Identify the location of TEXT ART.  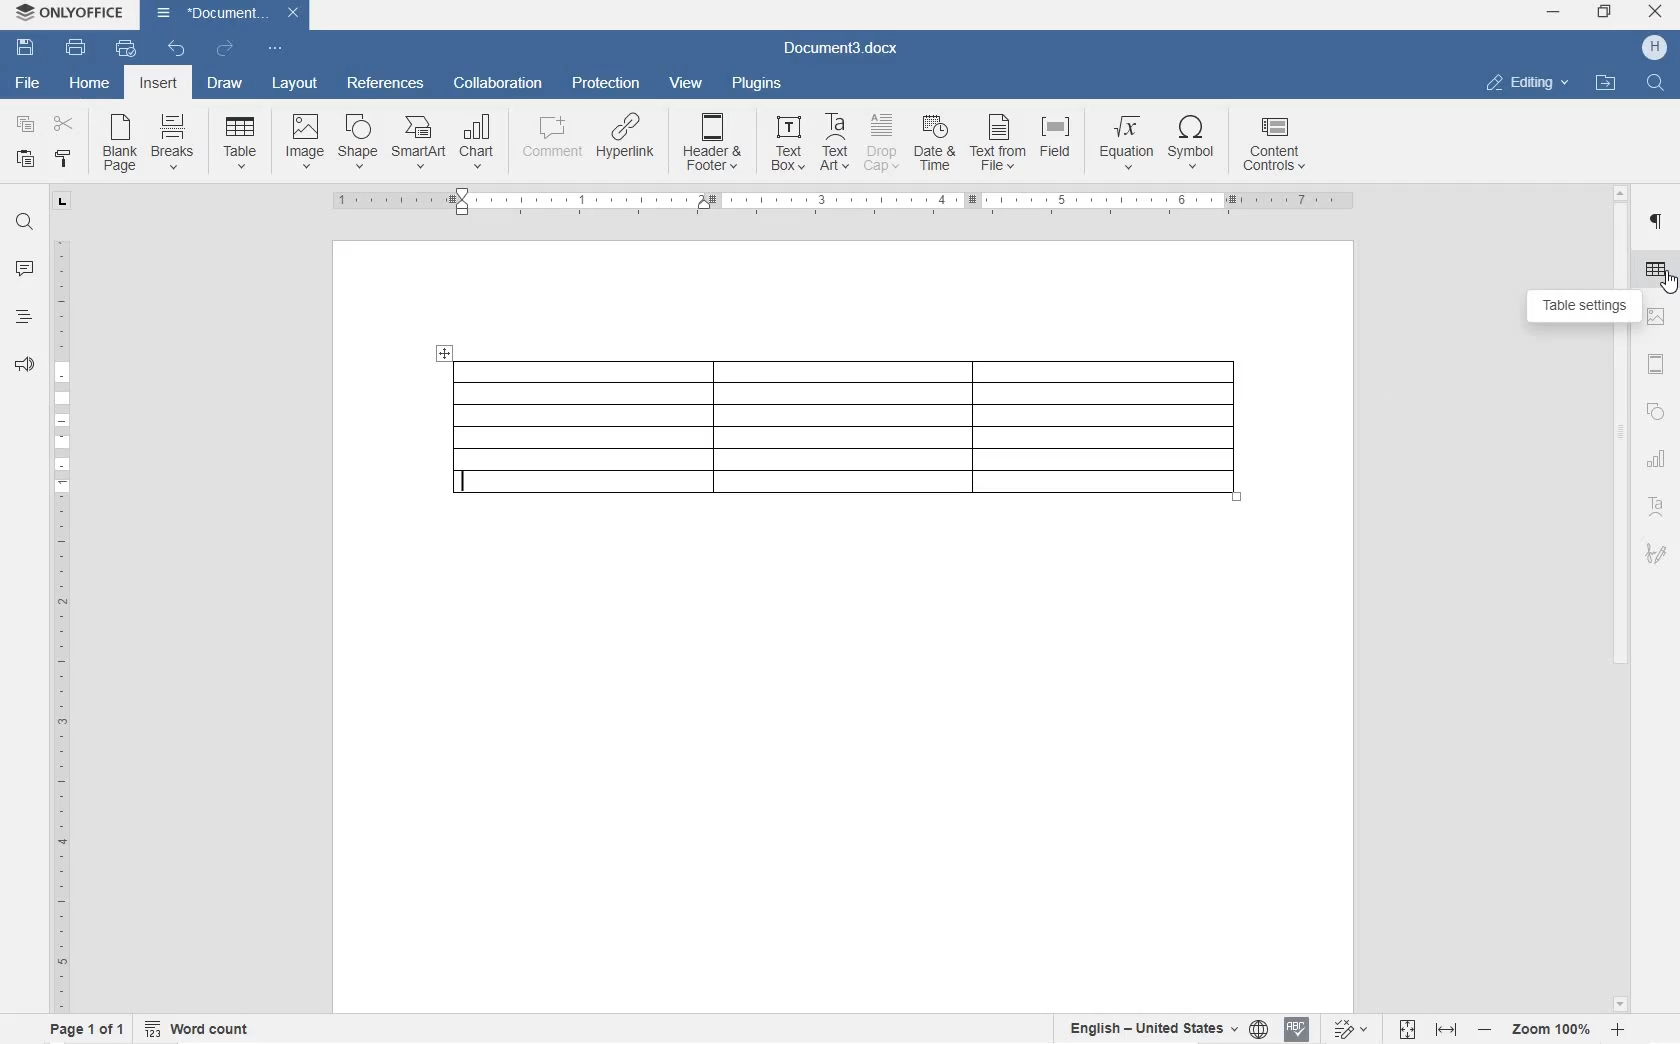
(1657, 507).